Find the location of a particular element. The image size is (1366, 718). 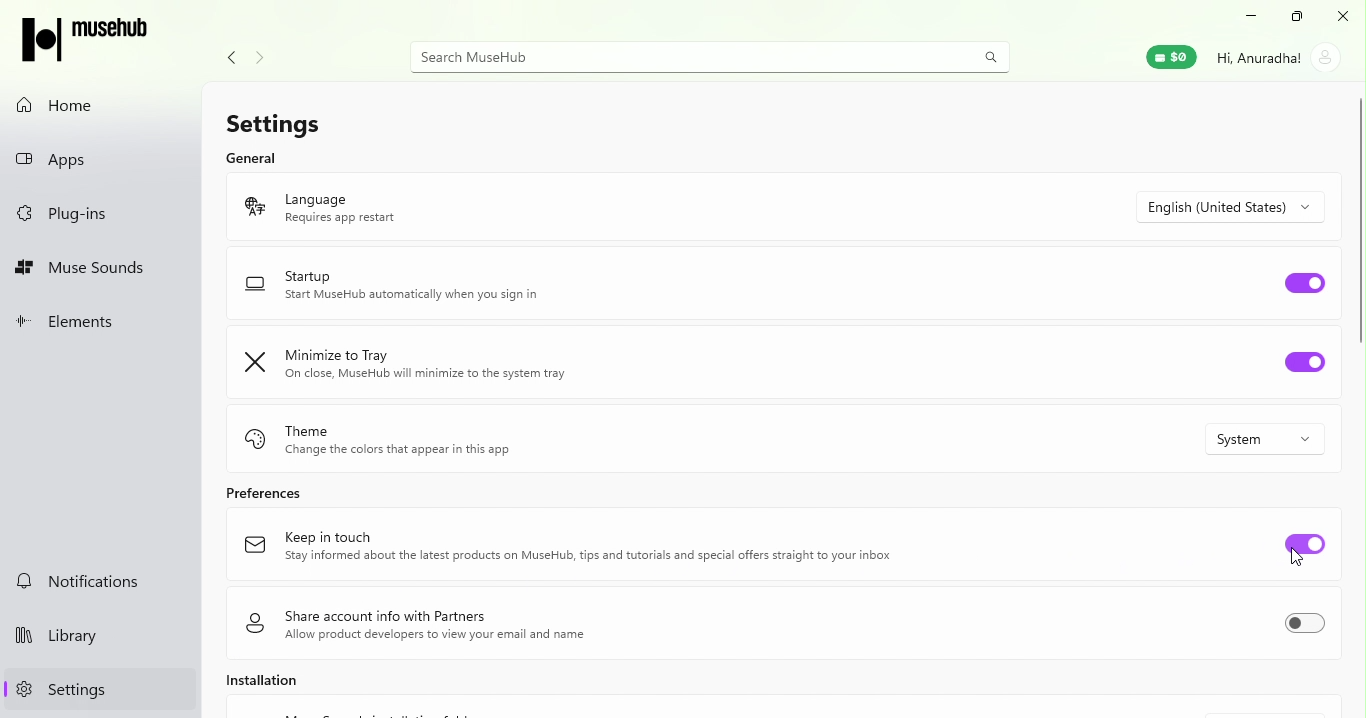

Toggle is located at coordinates (1305, 285).